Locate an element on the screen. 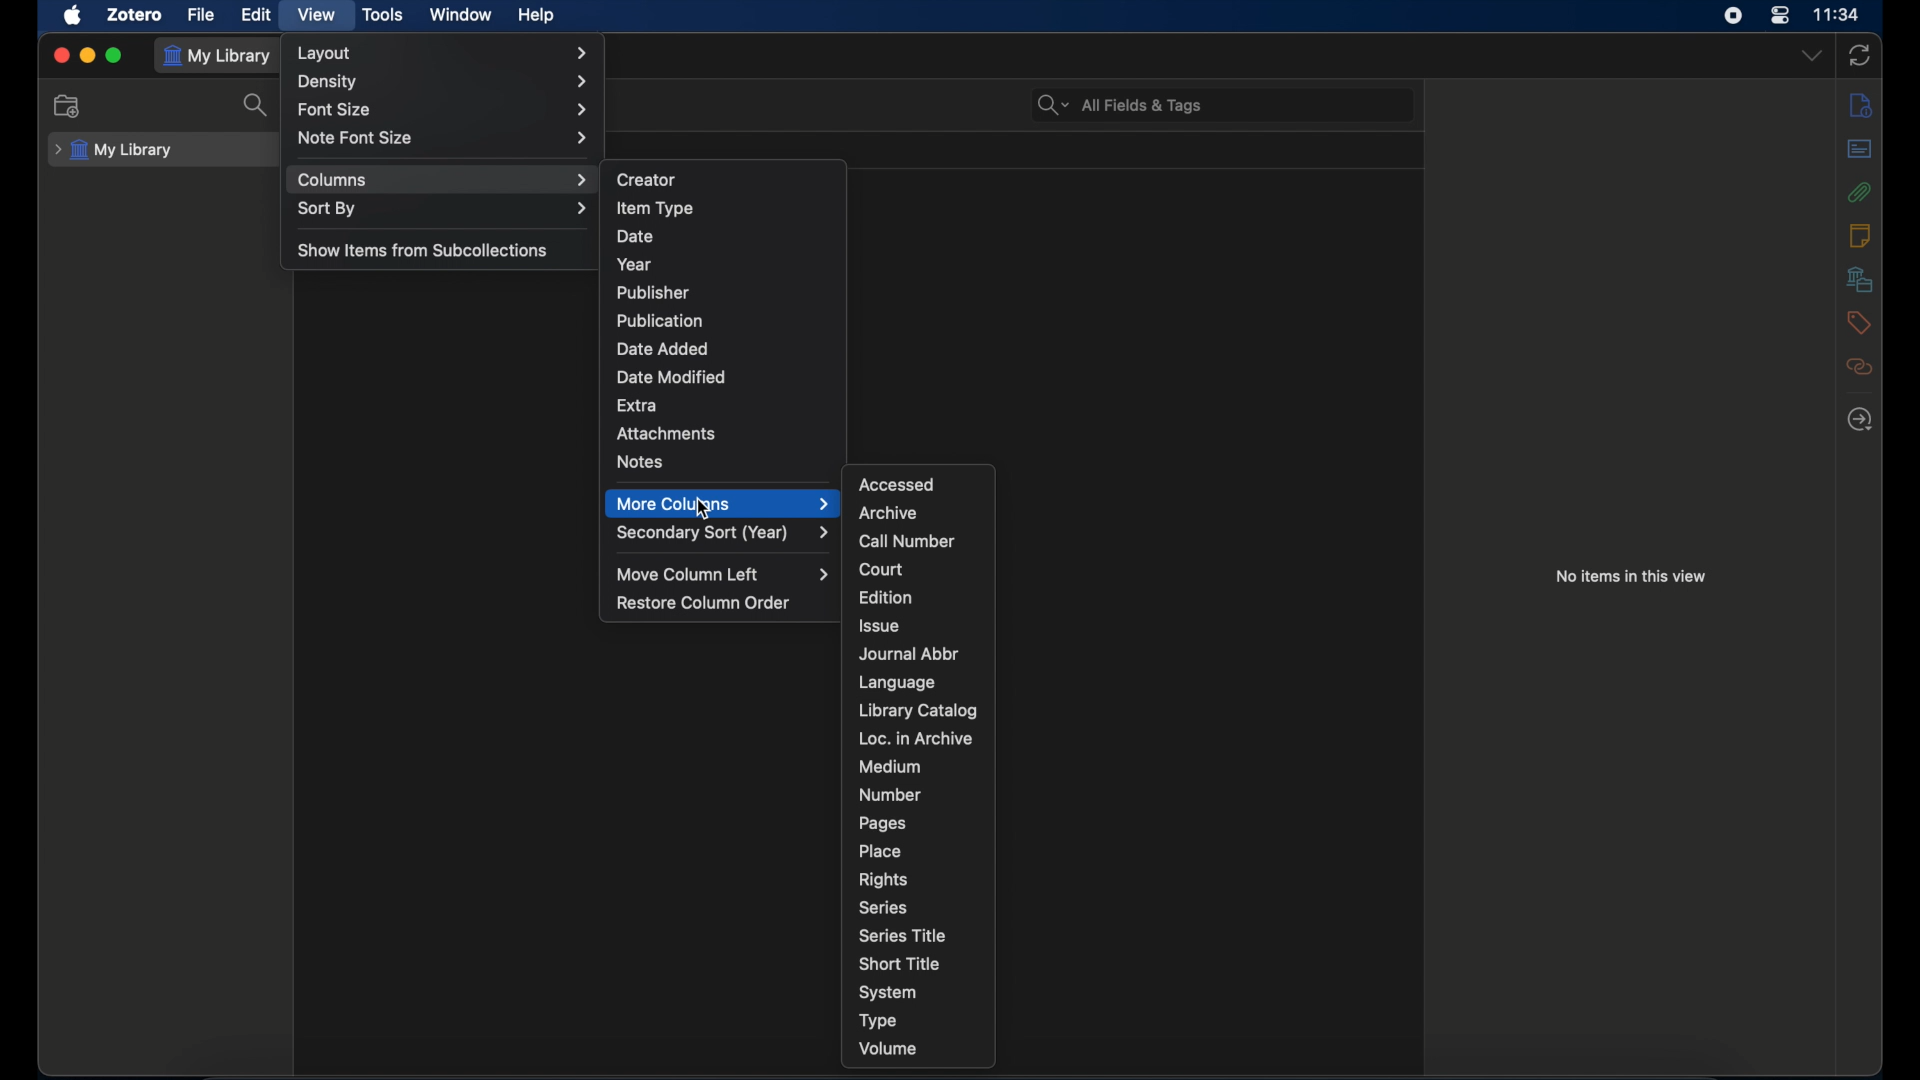 Image resolution: width=1920 pixels, height=1080 pixels. time is located at coordinates (1837, 13).